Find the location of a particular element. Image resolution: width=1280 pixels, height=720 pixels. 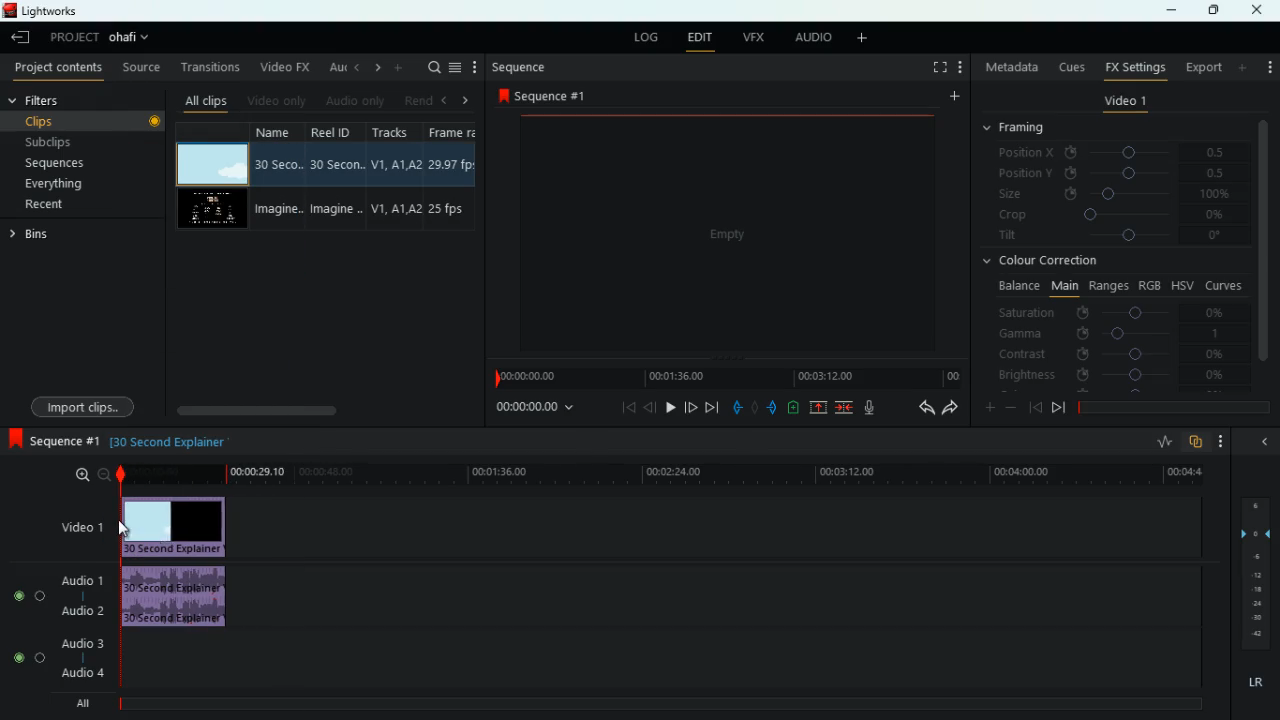

rend is located at coordinates (412, 98).